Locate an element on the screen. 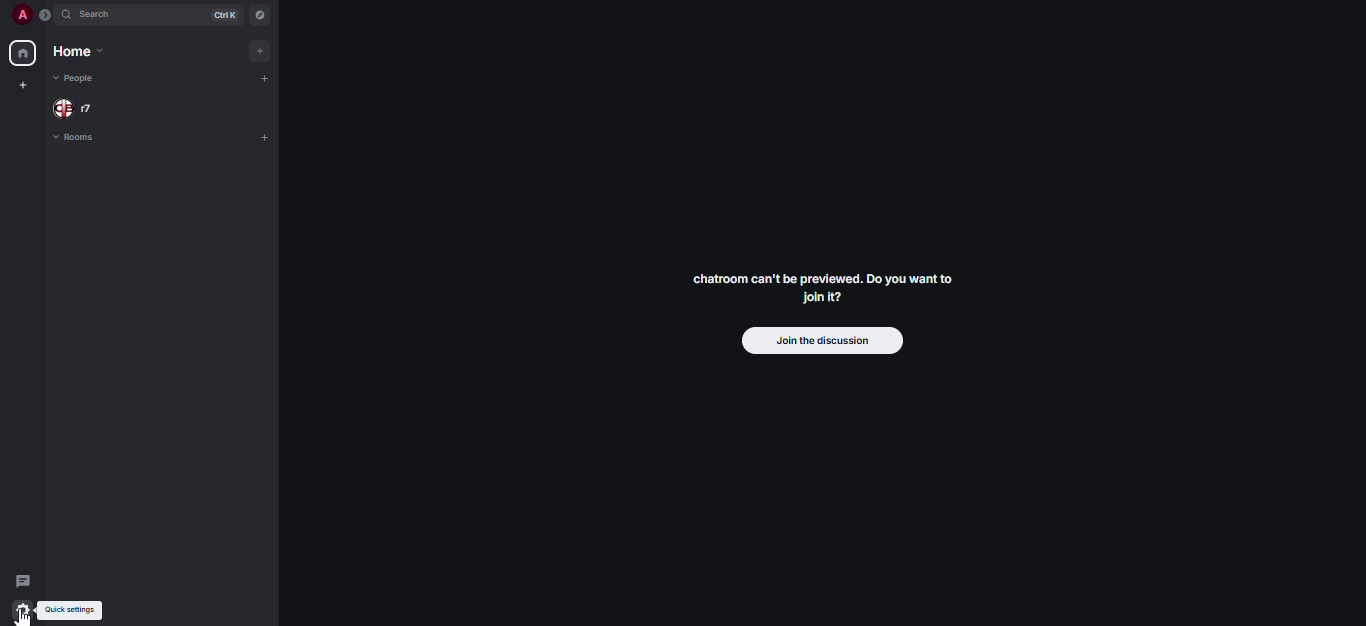  ctrl K is located at coordinates (225, 13).